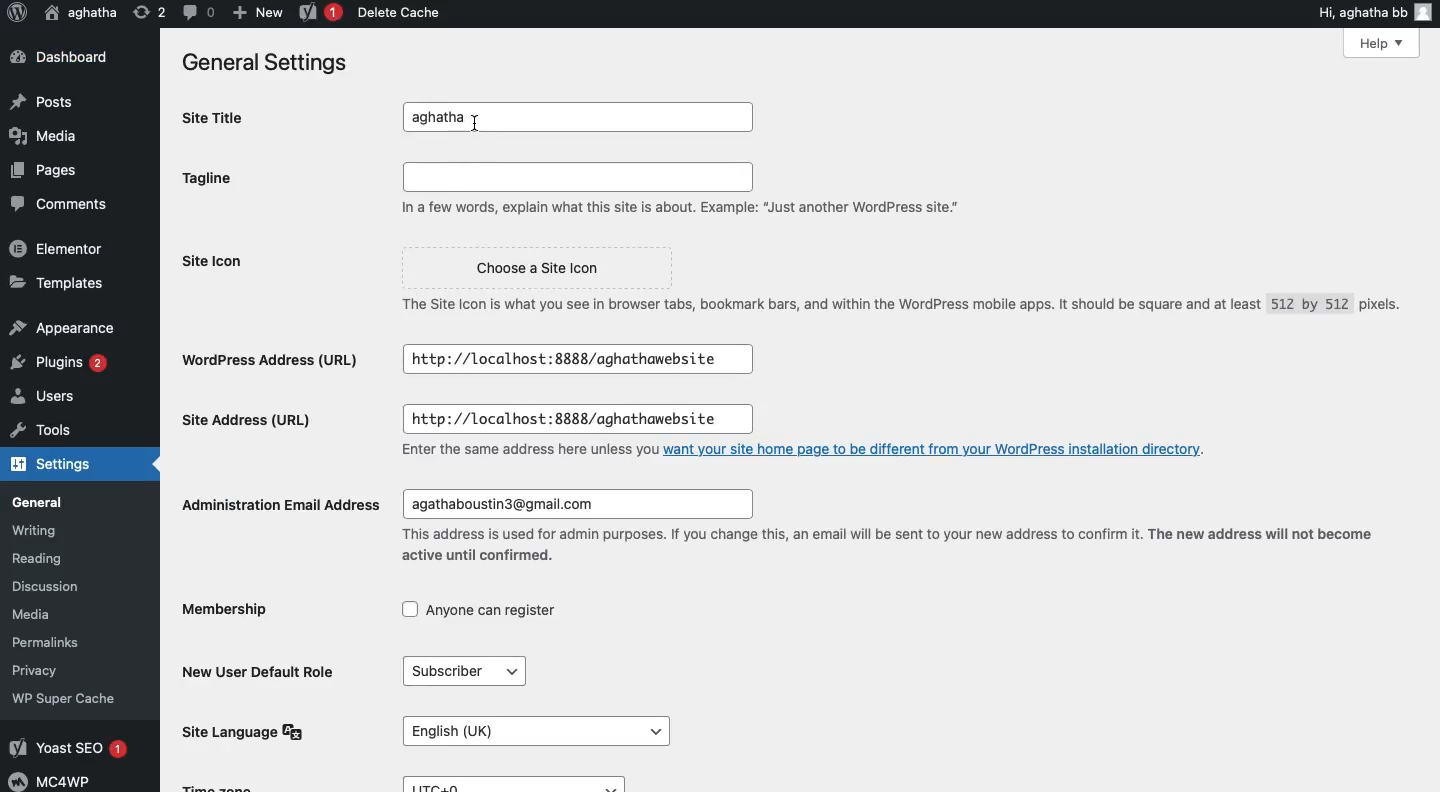 The image size is (1440, 792). What do you see at coordinates (574, 175) in the screenshot?
I see `Input field` at bounding box center [574, 175].